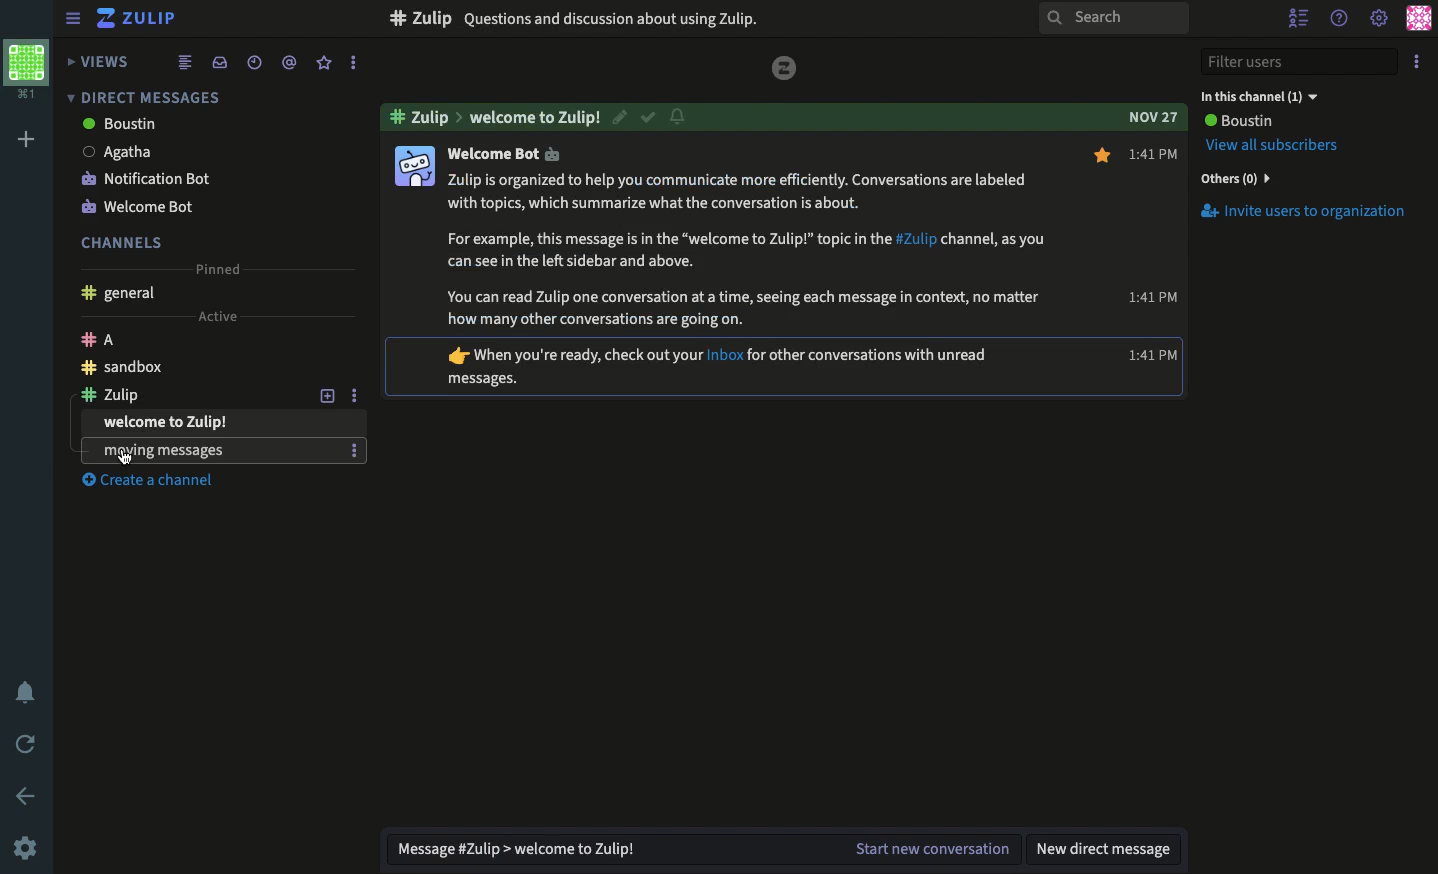 The image size is (1438, 874). Describe the element at coordinates (1300, 63) in the screenshot. I see `Filter users` at that location.